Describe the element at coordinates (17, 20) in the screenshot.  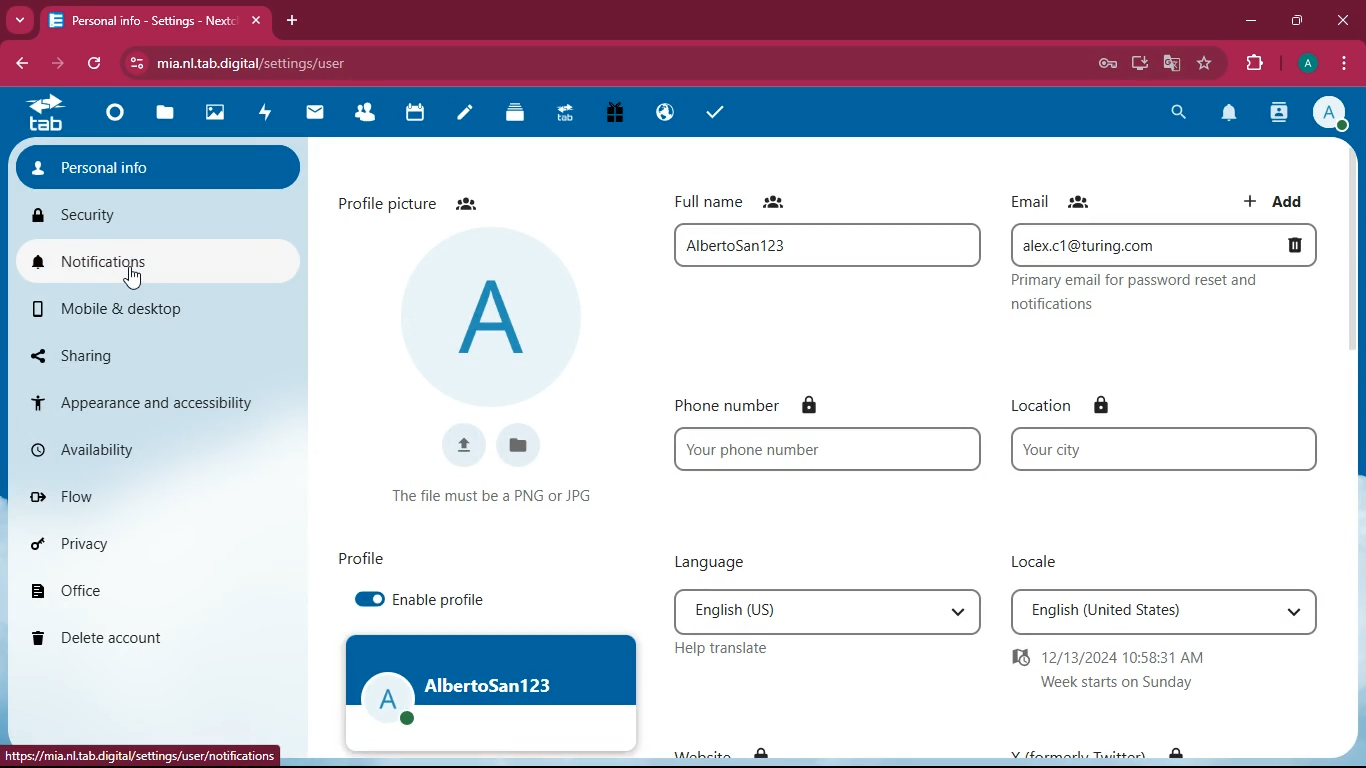
I see `more` at that location.